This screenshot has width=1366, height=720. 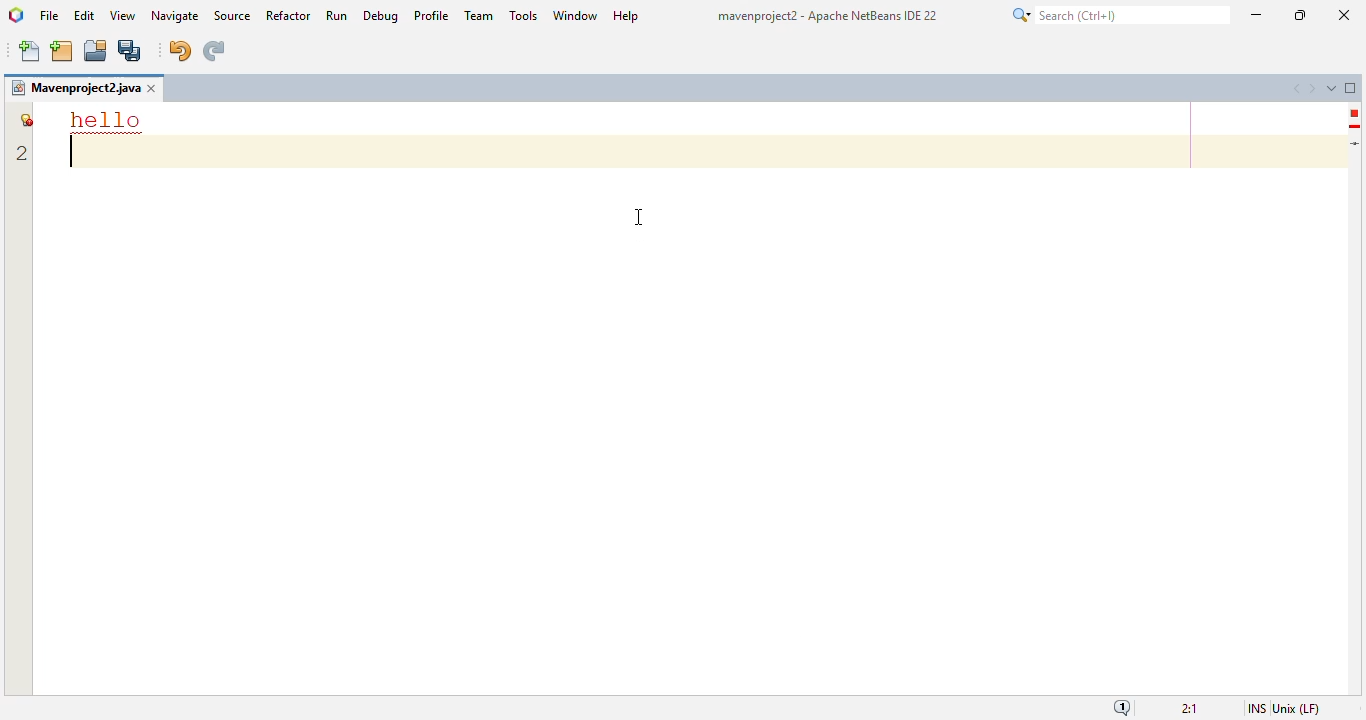 I want to click on window, so click(x=576, y=15).